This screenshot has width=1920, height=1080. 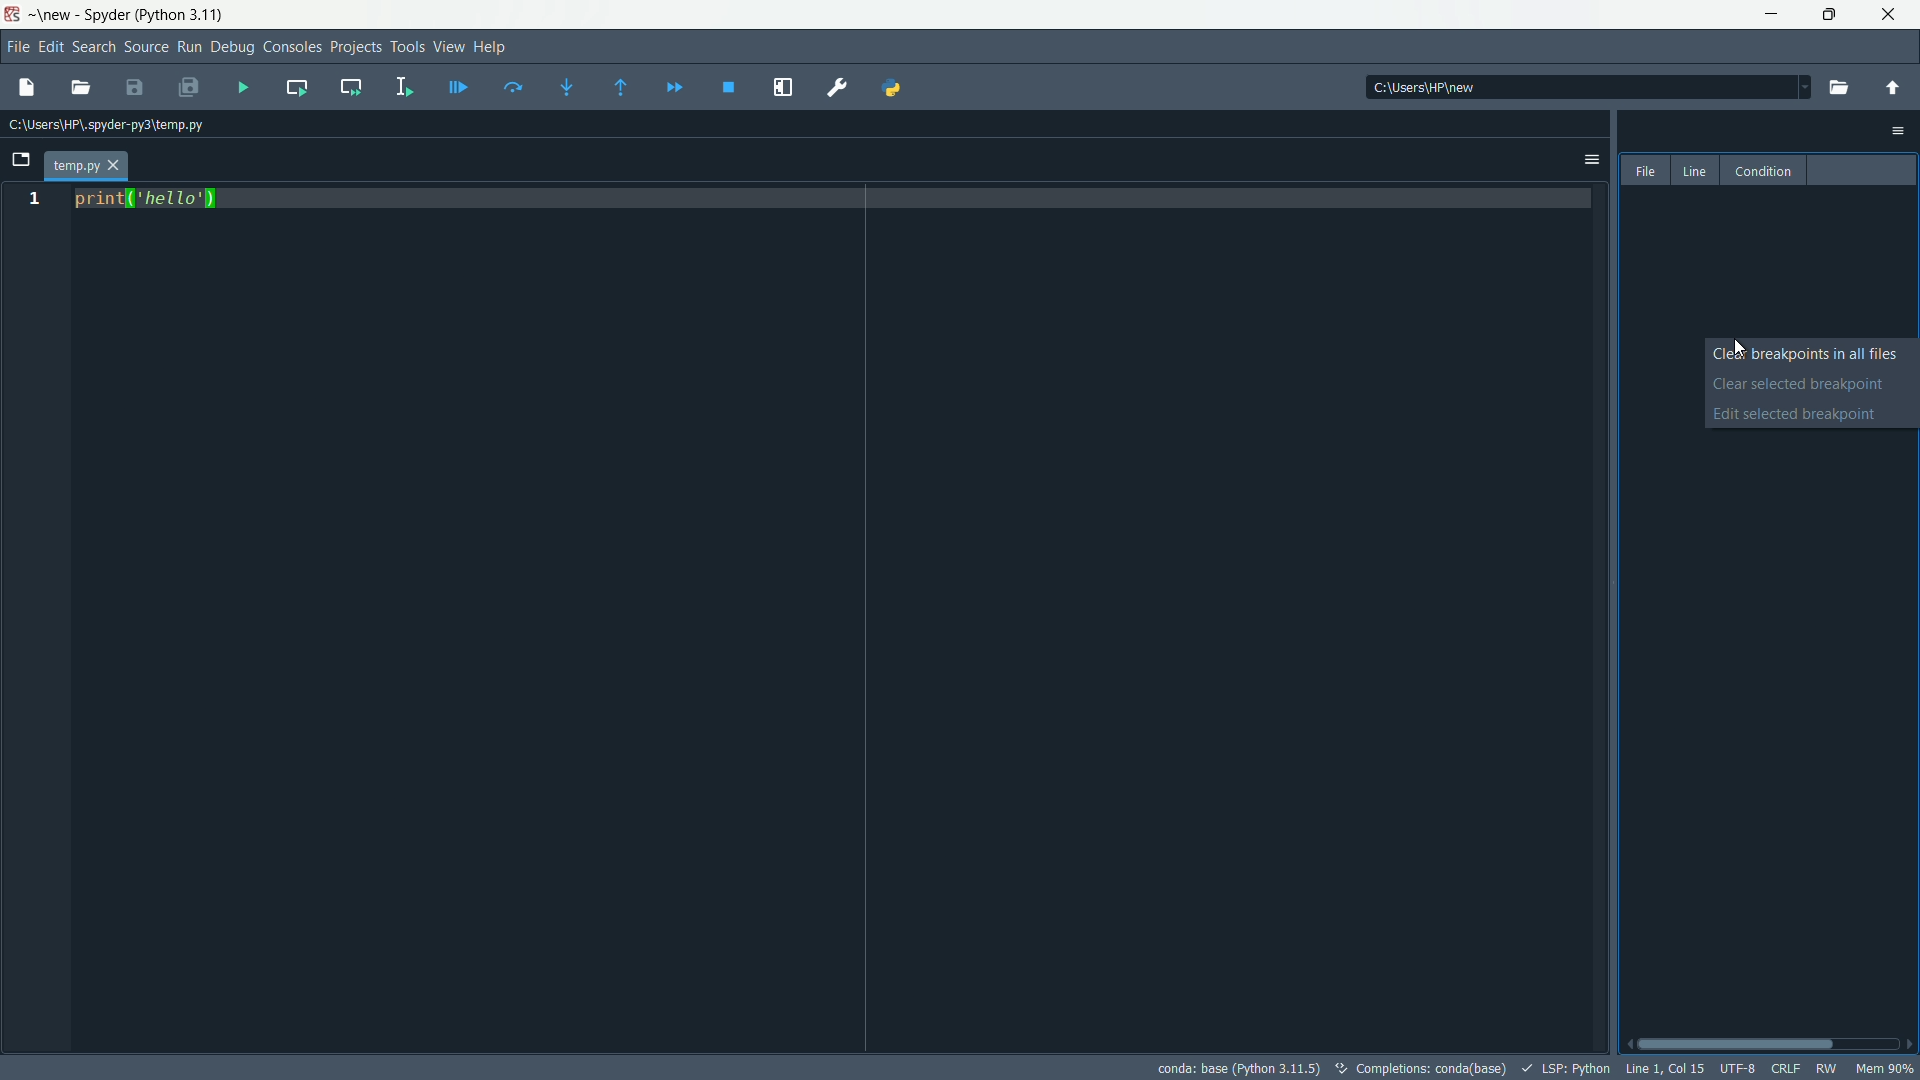 What do you see at coordinates (1825, 1068) in the screenshot?
I see `rw` at bounding box center [1825, 1068].